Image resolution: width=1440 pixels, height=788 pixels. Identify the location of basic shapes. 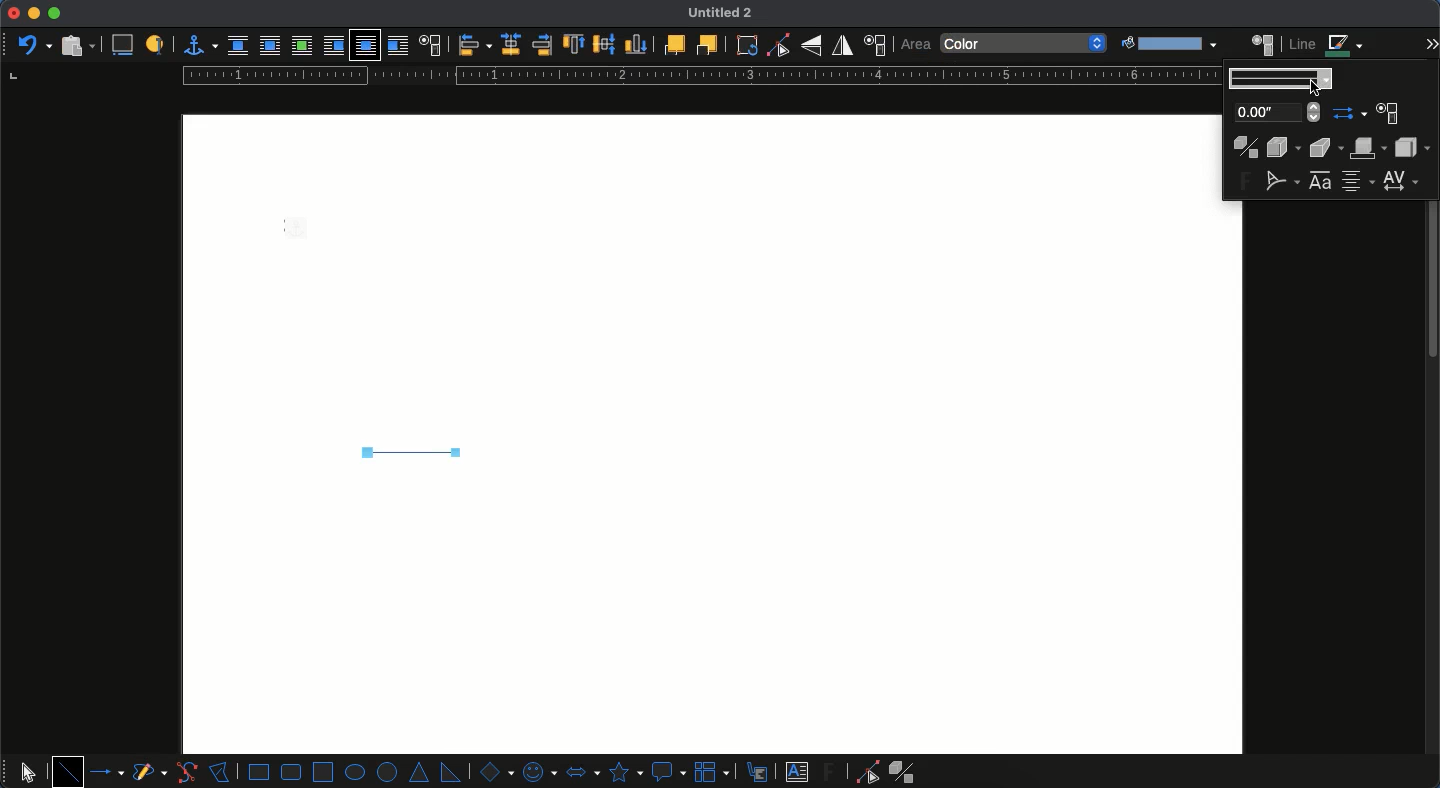
(494, 771).